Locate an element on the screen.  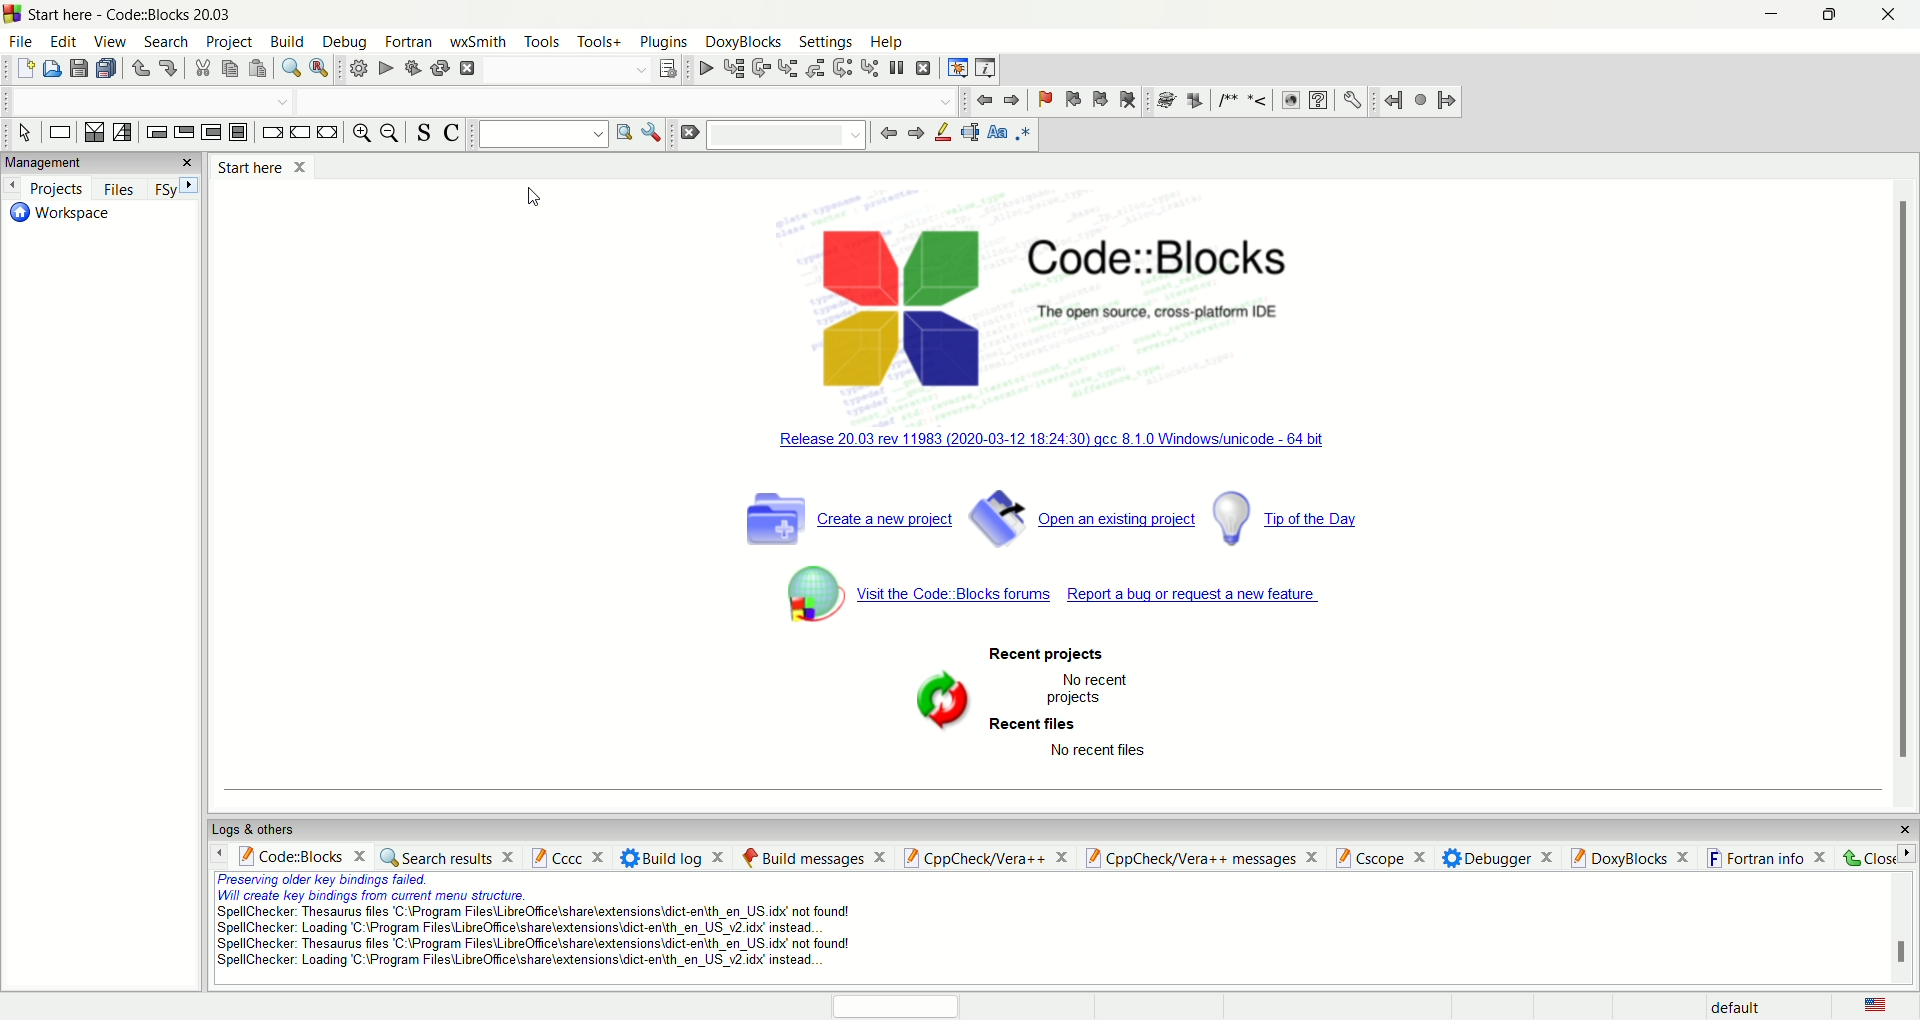
run is located at coordinates (383, 71).